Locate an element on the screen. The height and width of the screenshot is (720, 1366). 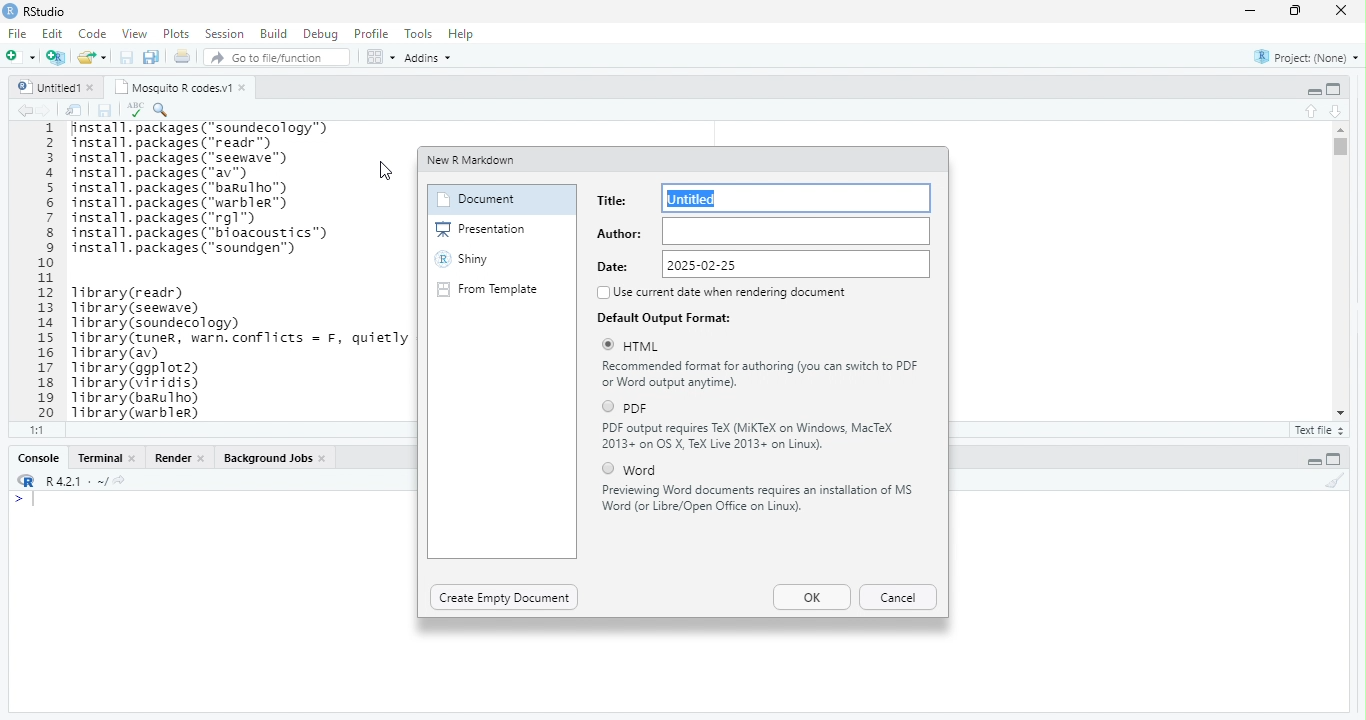
print is located at coordinates (182, 56).